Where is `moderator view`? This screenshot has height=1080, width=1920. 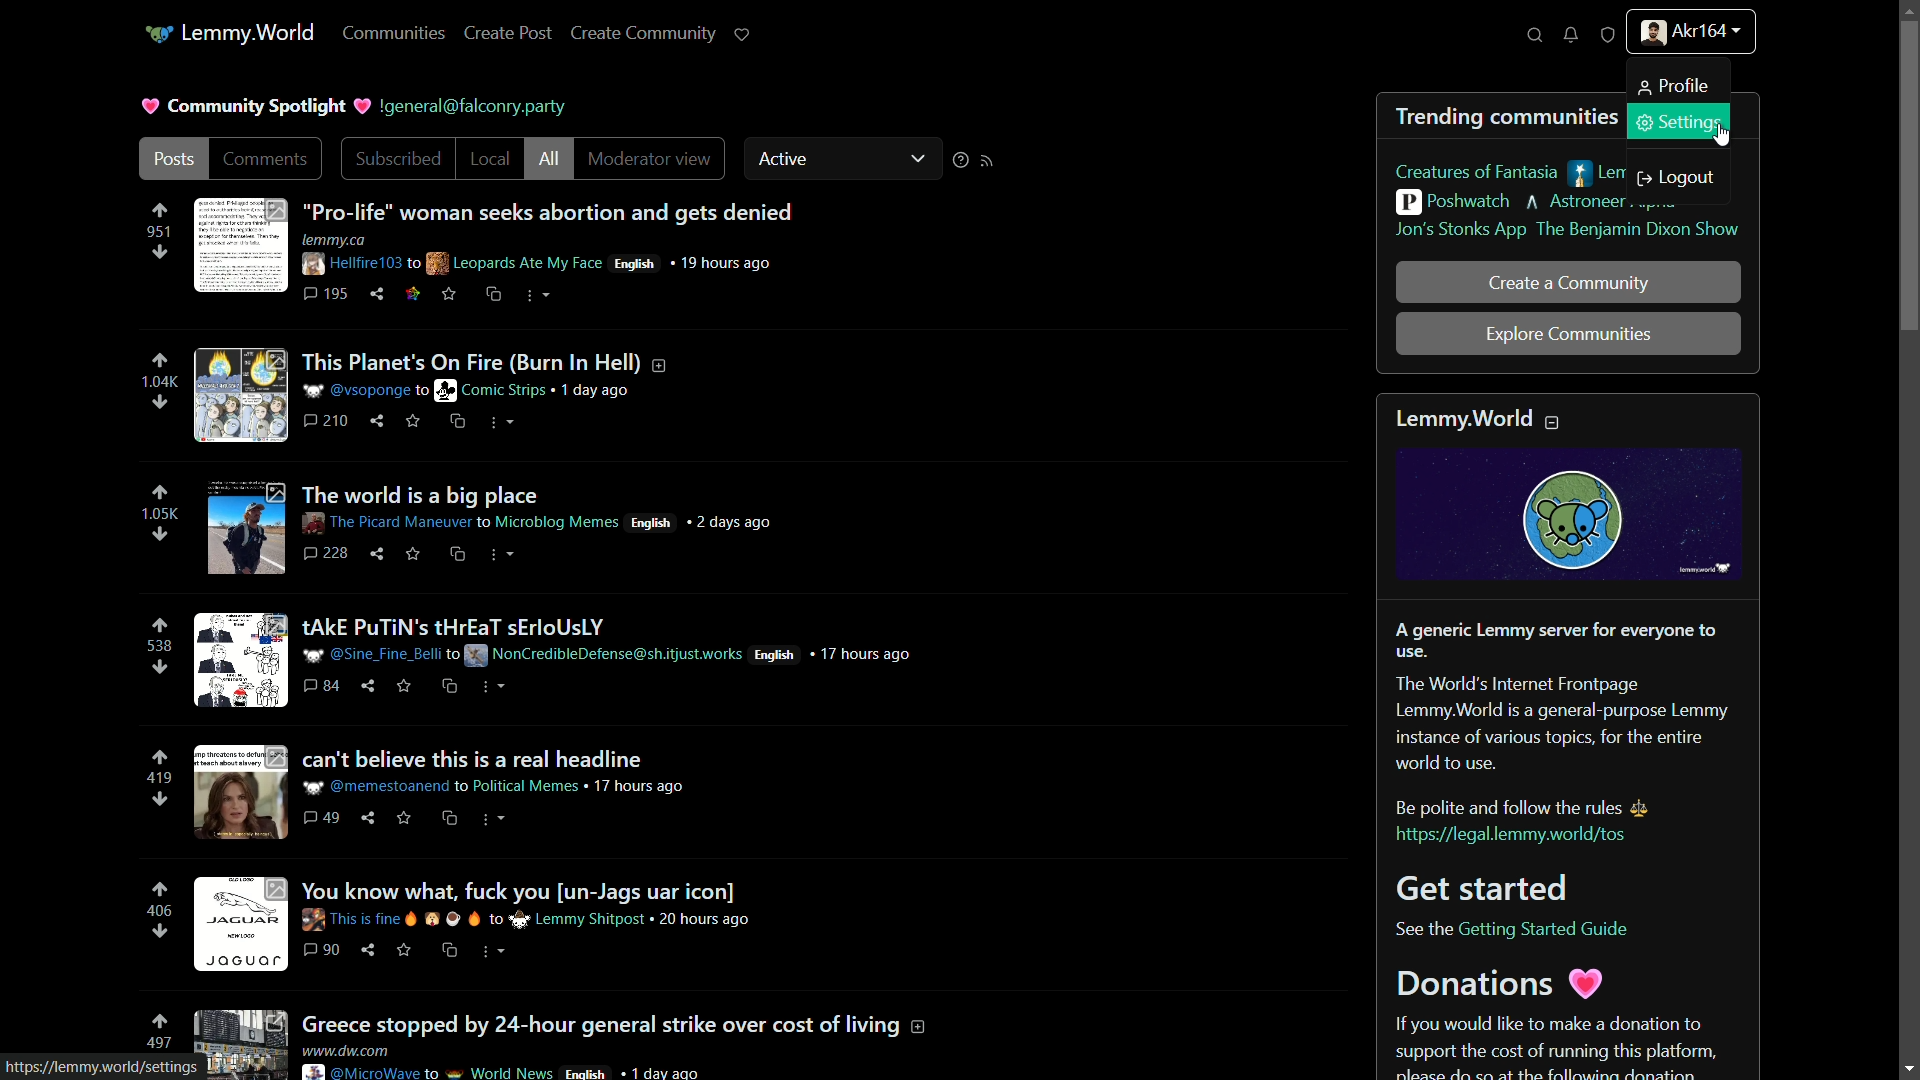 moderator view is located at coordinates (657, 157).